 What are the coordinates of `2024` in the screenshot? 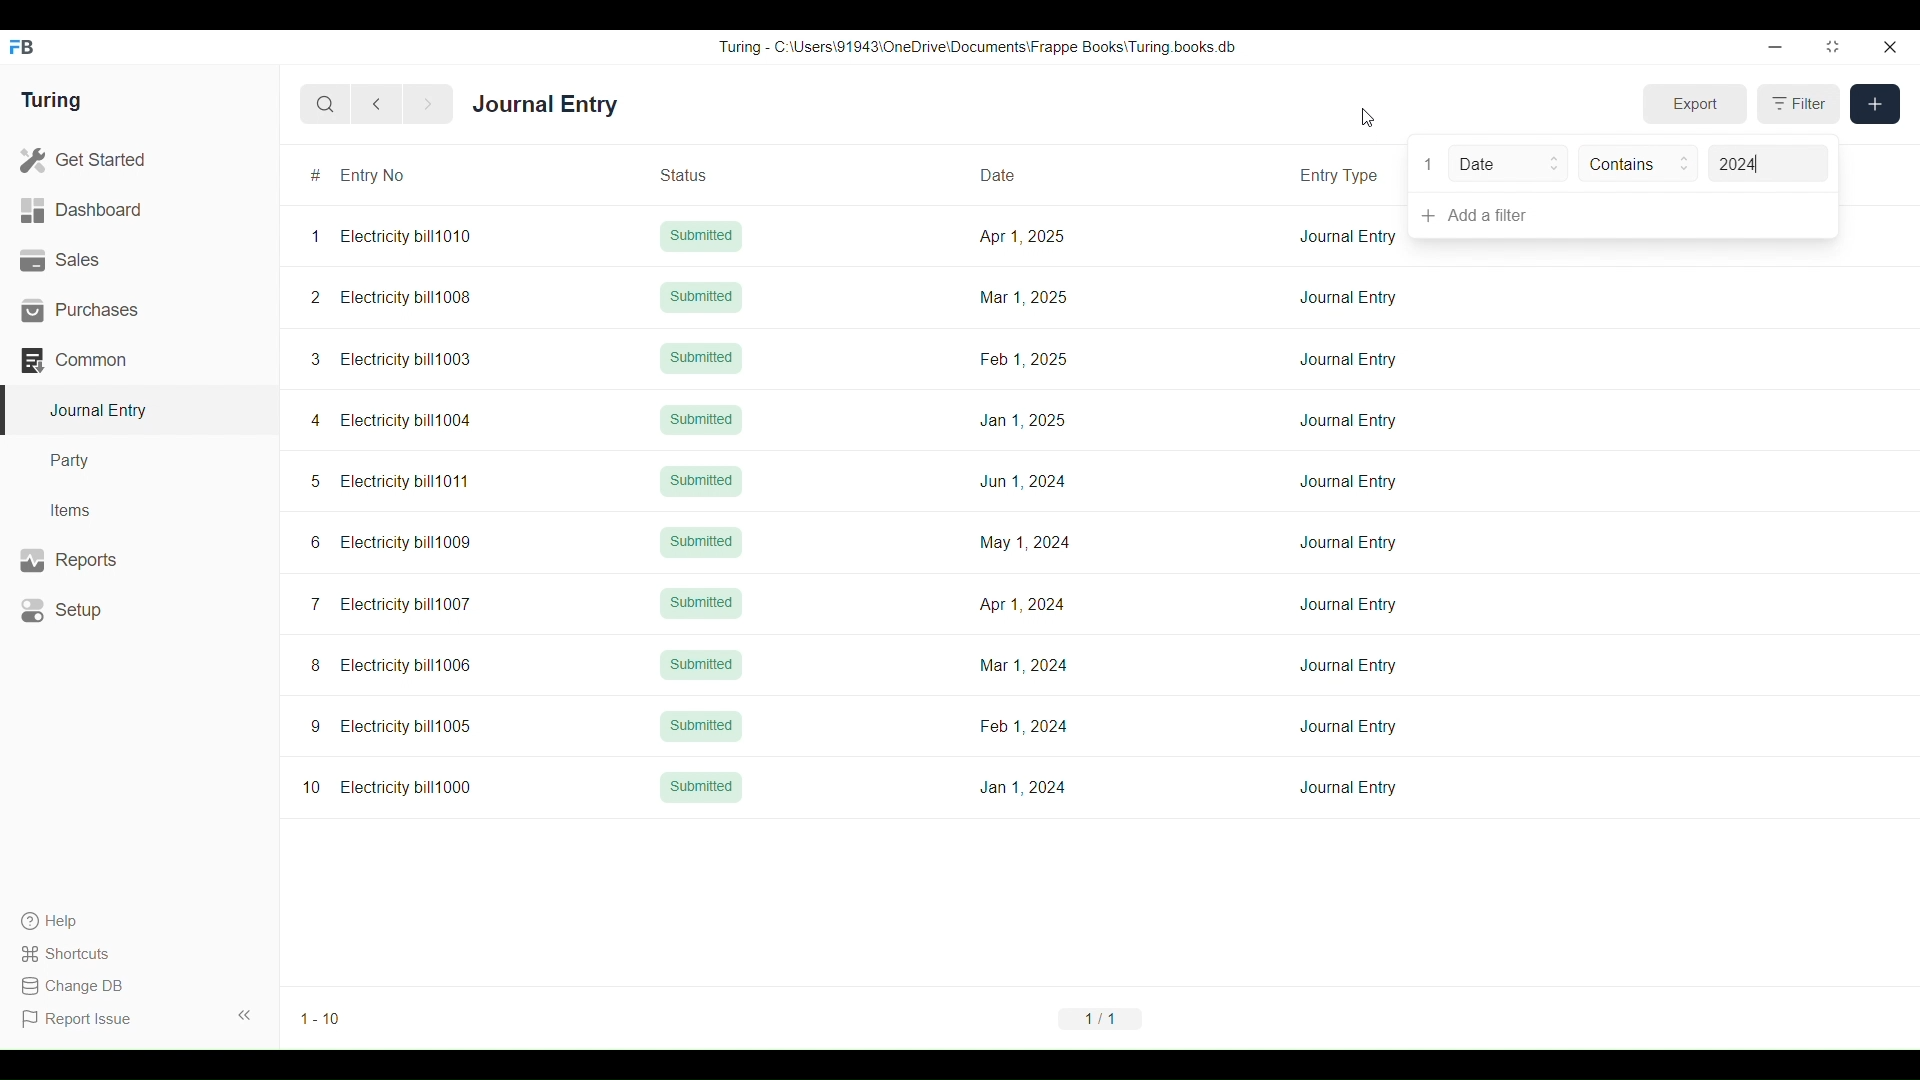 It's located at (1738, 164).